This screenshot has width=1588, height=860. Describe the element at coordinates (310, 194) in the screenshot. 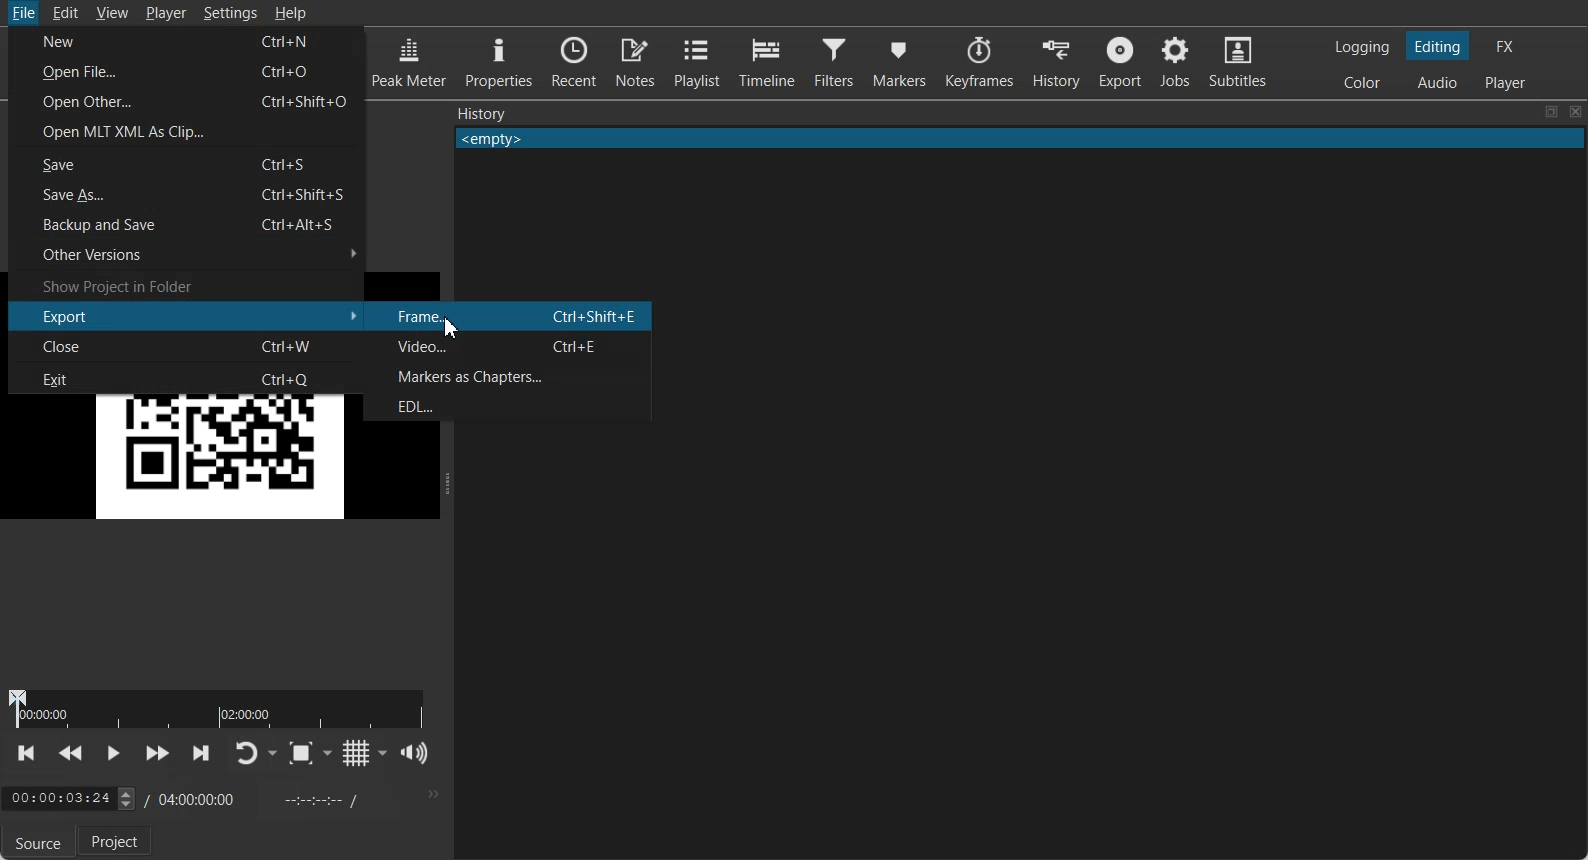

I see `Ctrl+Shift+S` at that location.